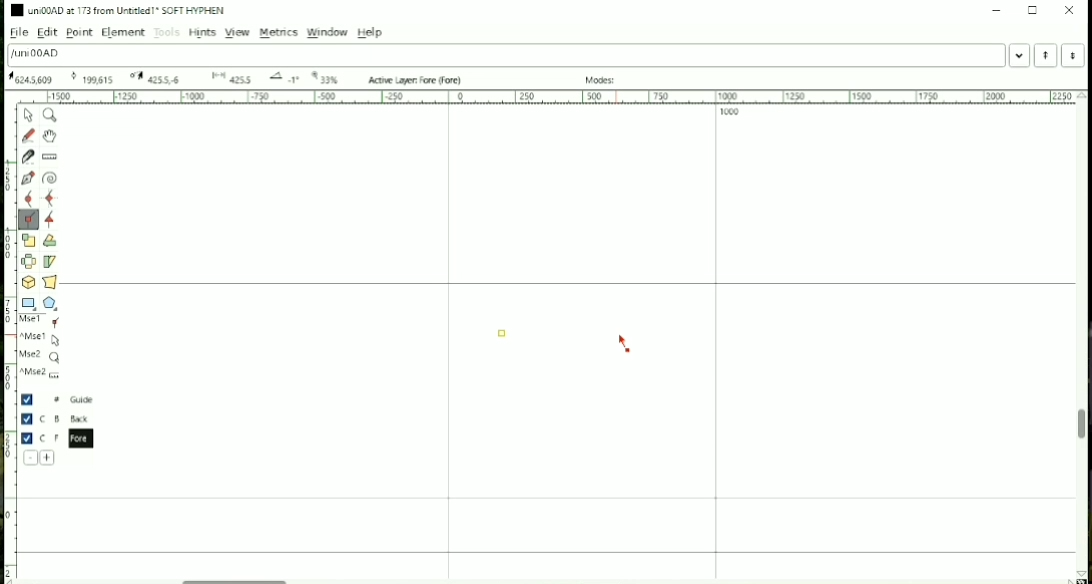  Describe the element at coordinates (1033, 10) in the screenshot. I see `Maximize` at that location.